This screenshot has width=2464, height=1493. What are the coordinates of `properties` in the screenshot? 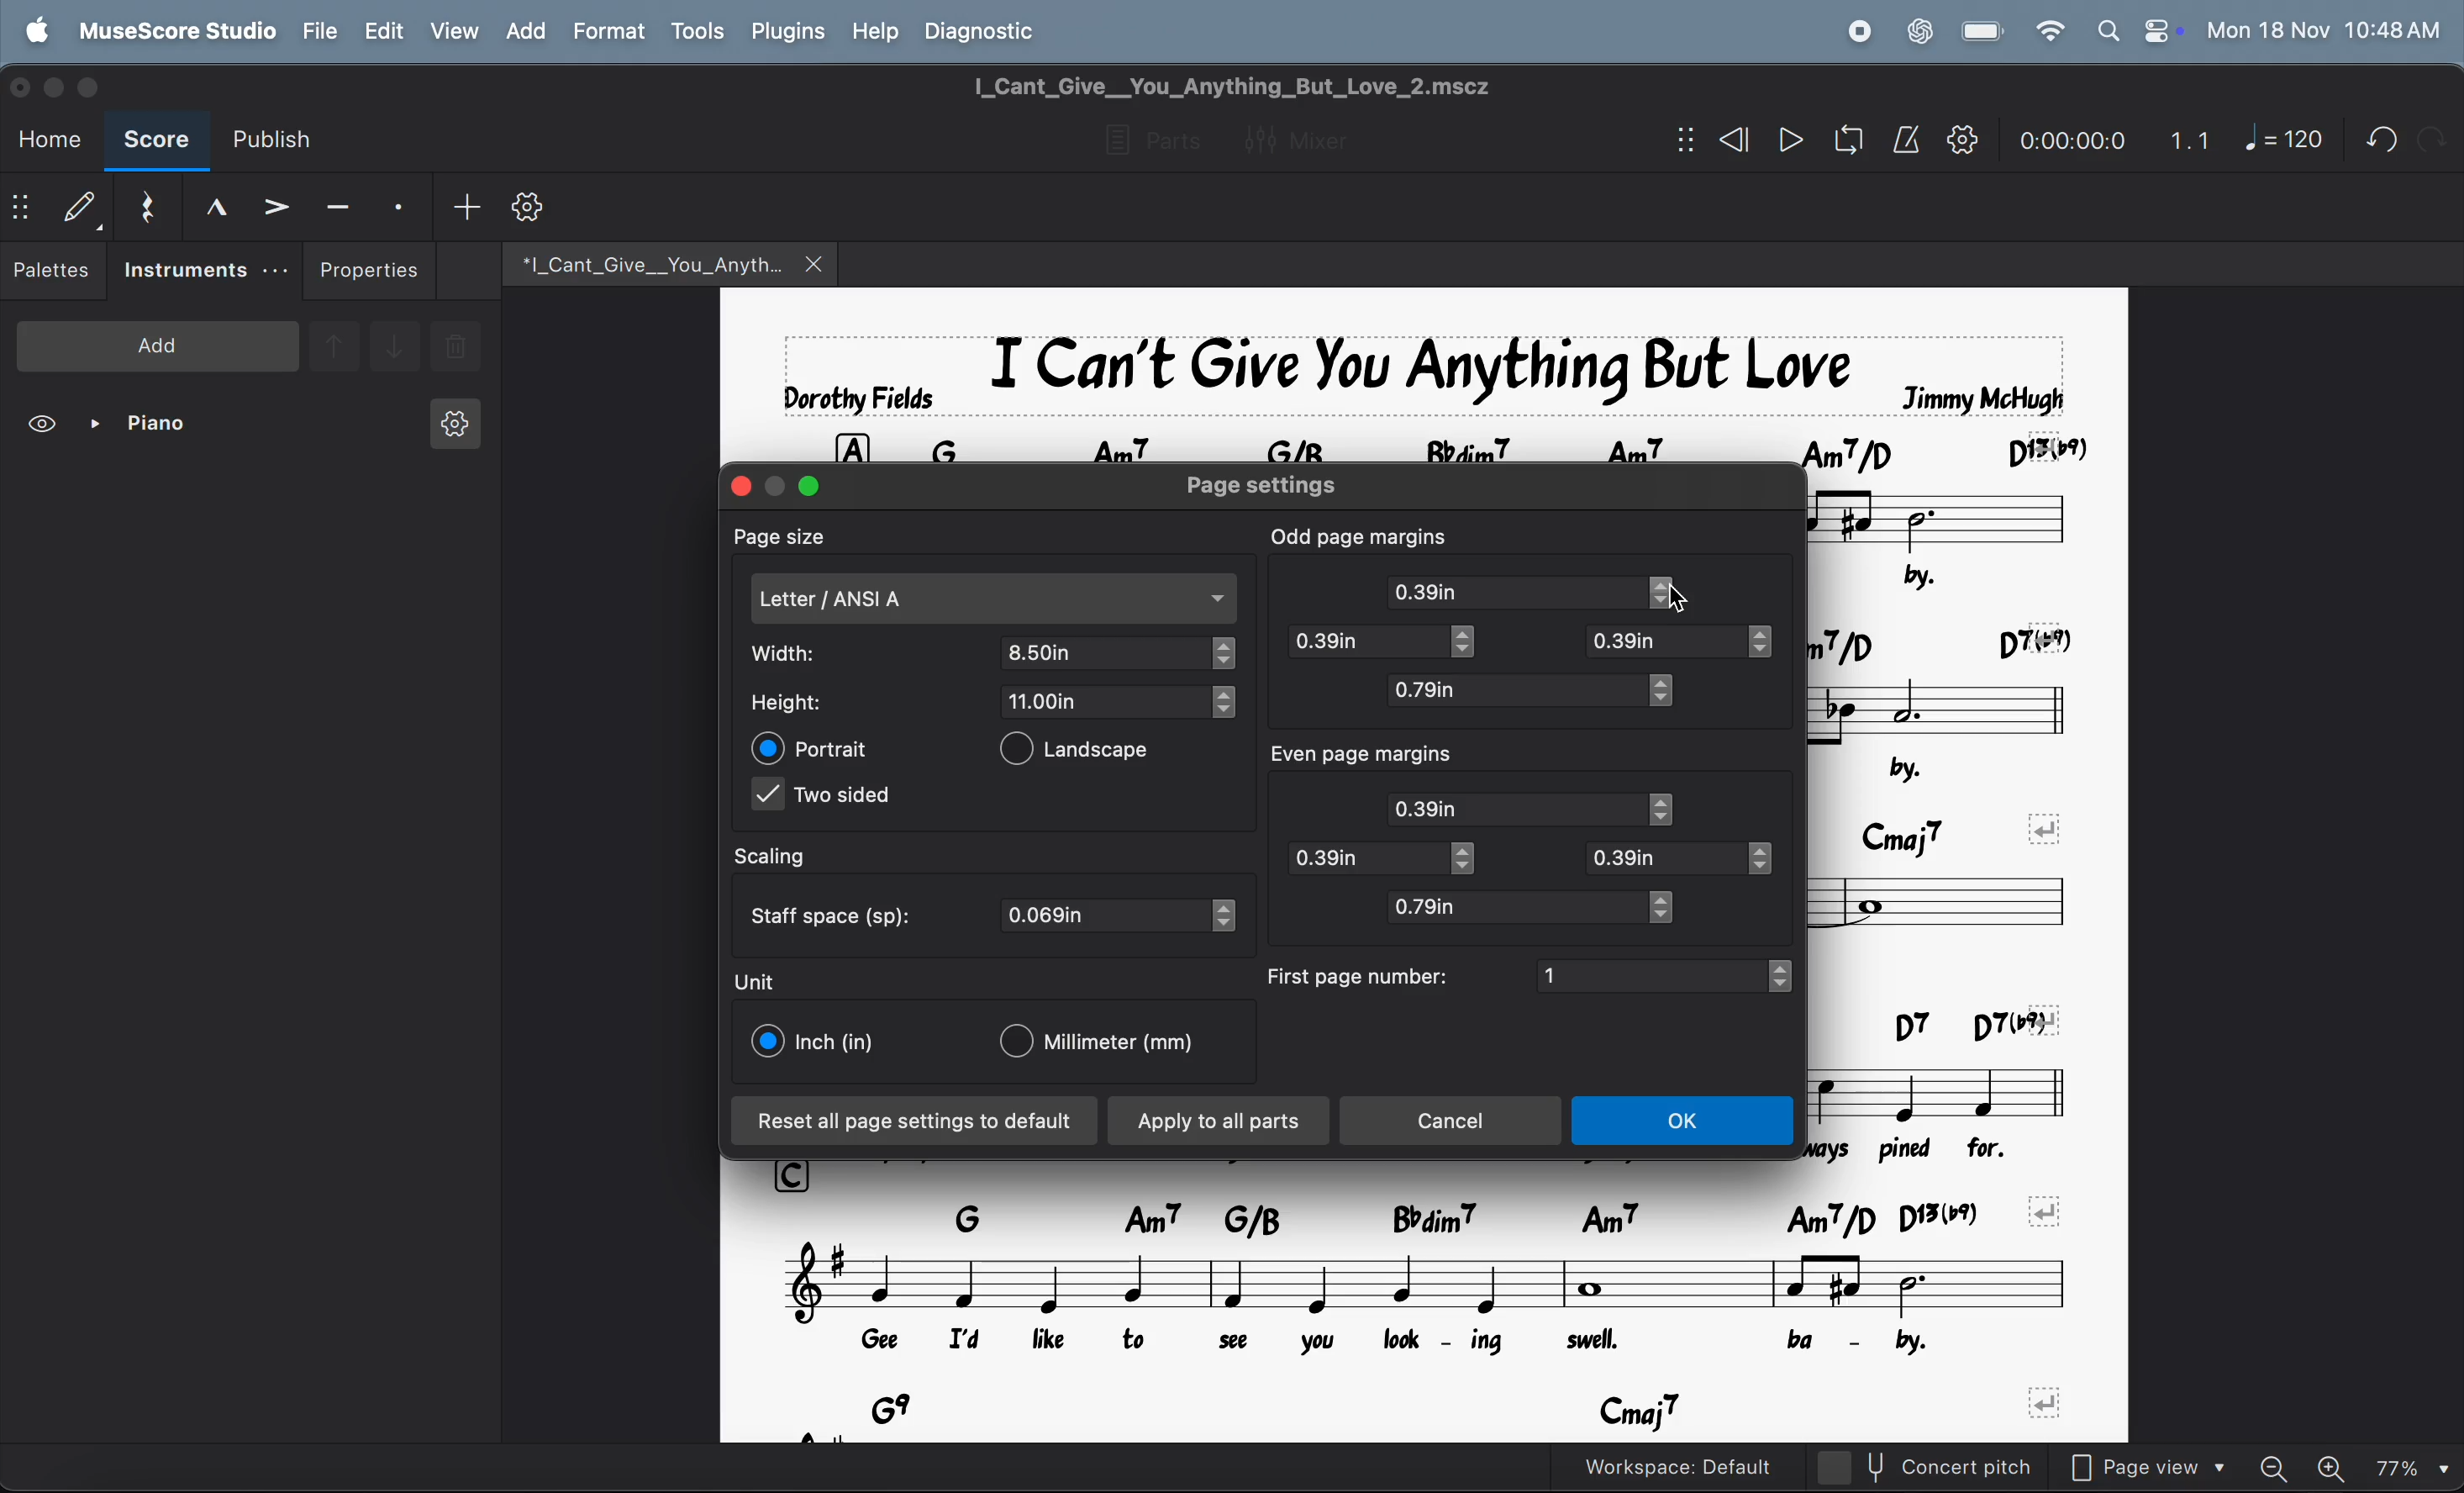 It's located at (370, 270).